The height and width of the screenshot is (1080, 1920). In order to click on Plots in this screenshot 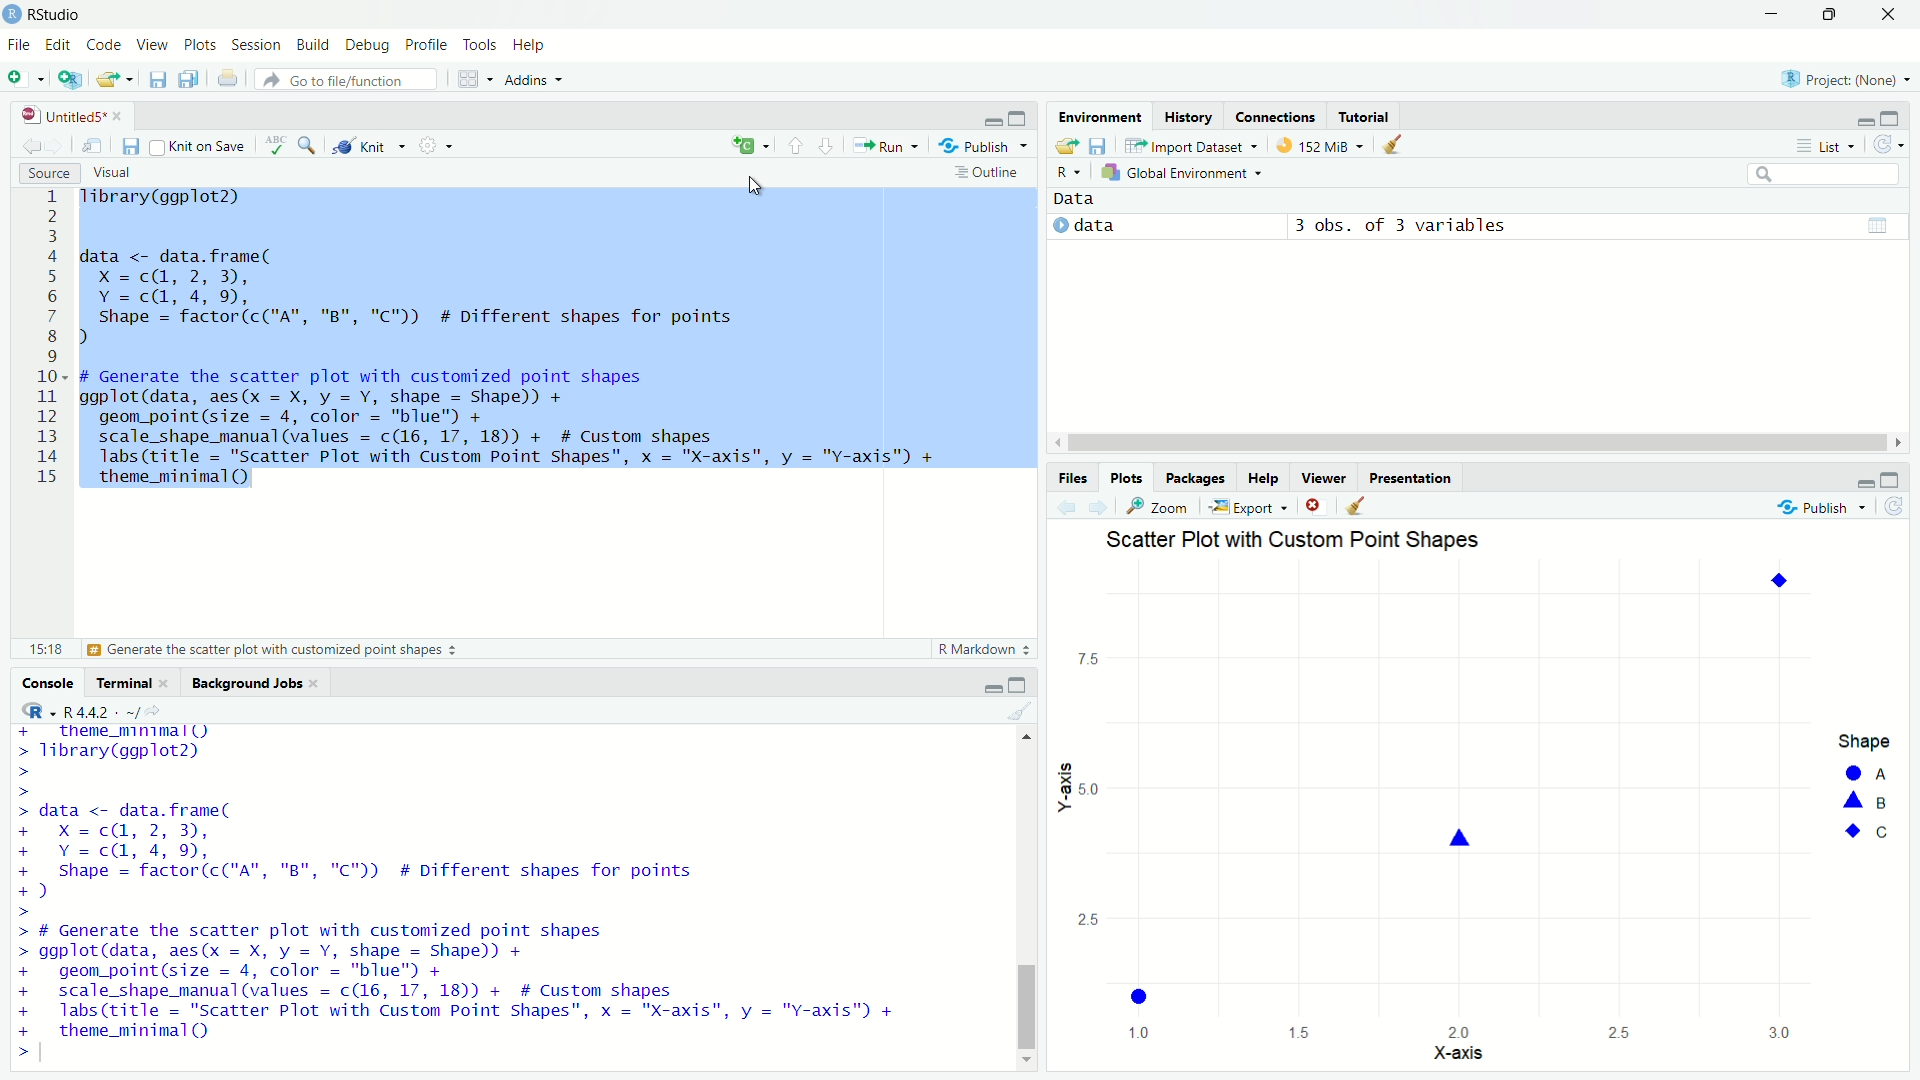, I will do `click(1125, 477)`.